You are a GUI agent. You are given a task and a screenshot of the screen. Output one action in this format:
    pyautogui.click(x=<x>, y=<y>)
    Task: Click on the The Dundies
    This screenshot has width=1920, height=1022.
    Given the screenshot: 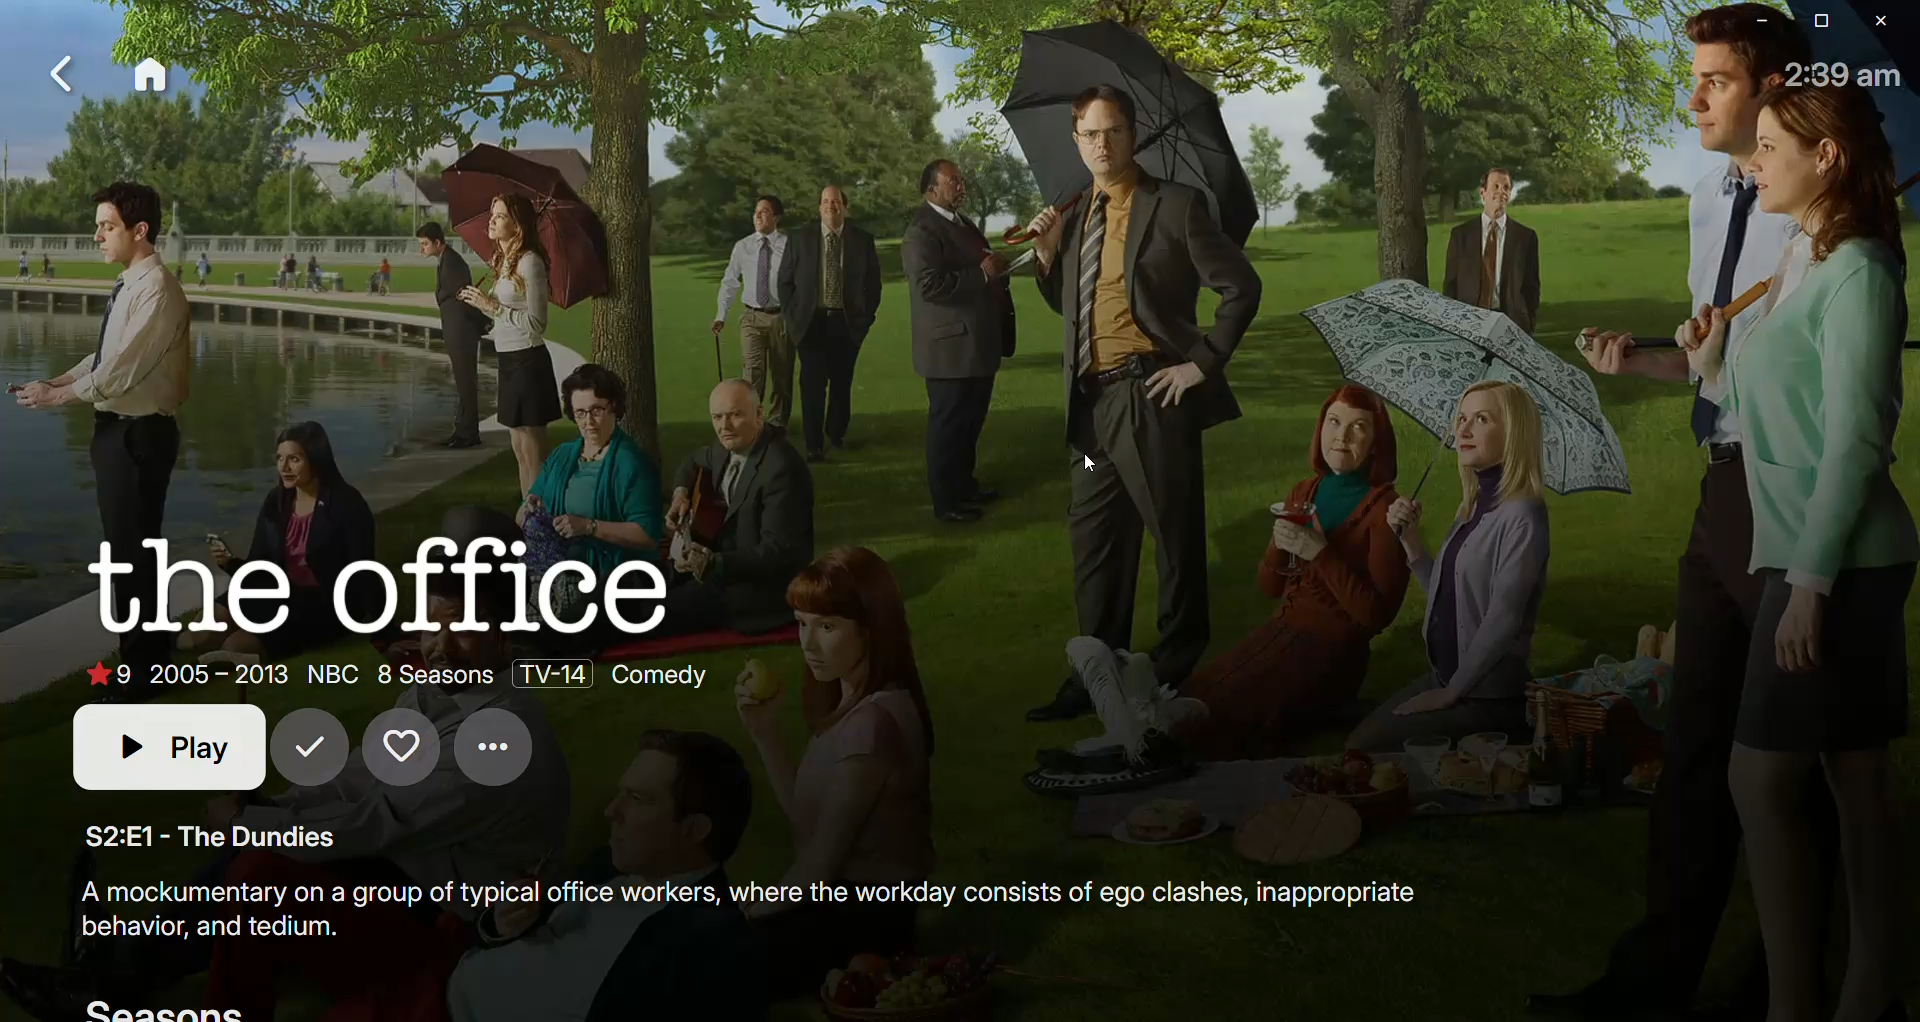 What is the action you would take?
    pyautogui.click(x=220, y=841)
    